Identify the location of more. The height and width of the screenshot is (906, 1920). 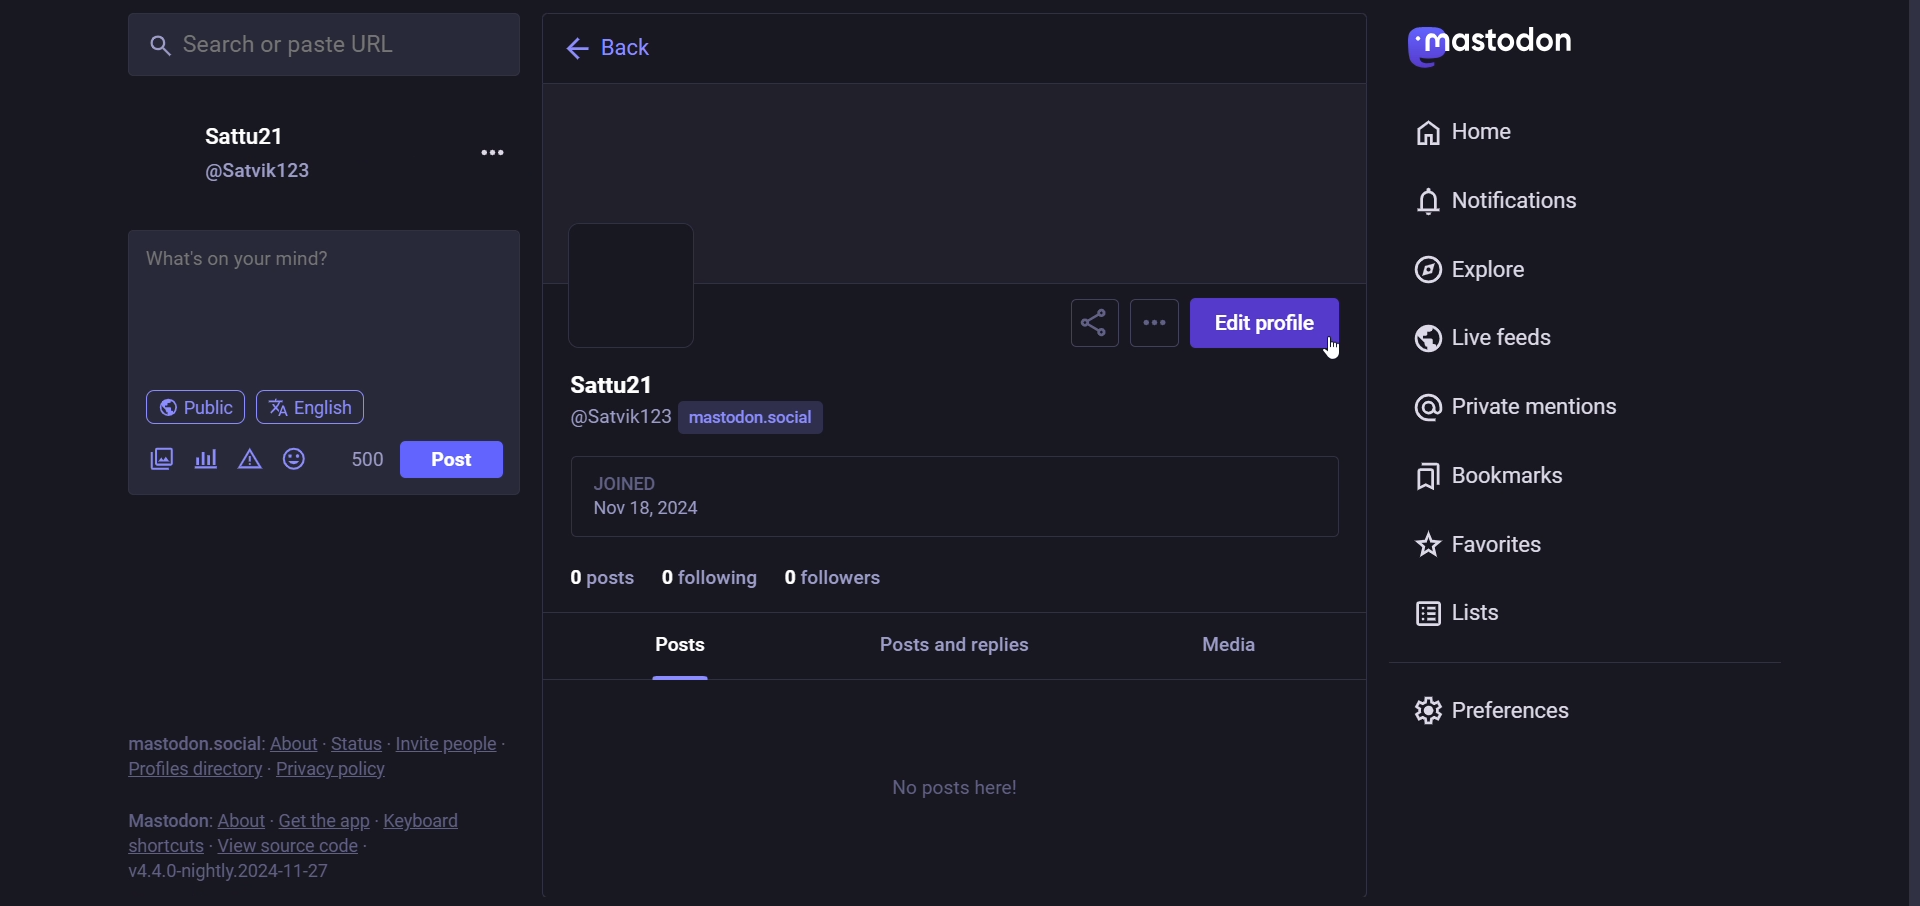
(490, 149).